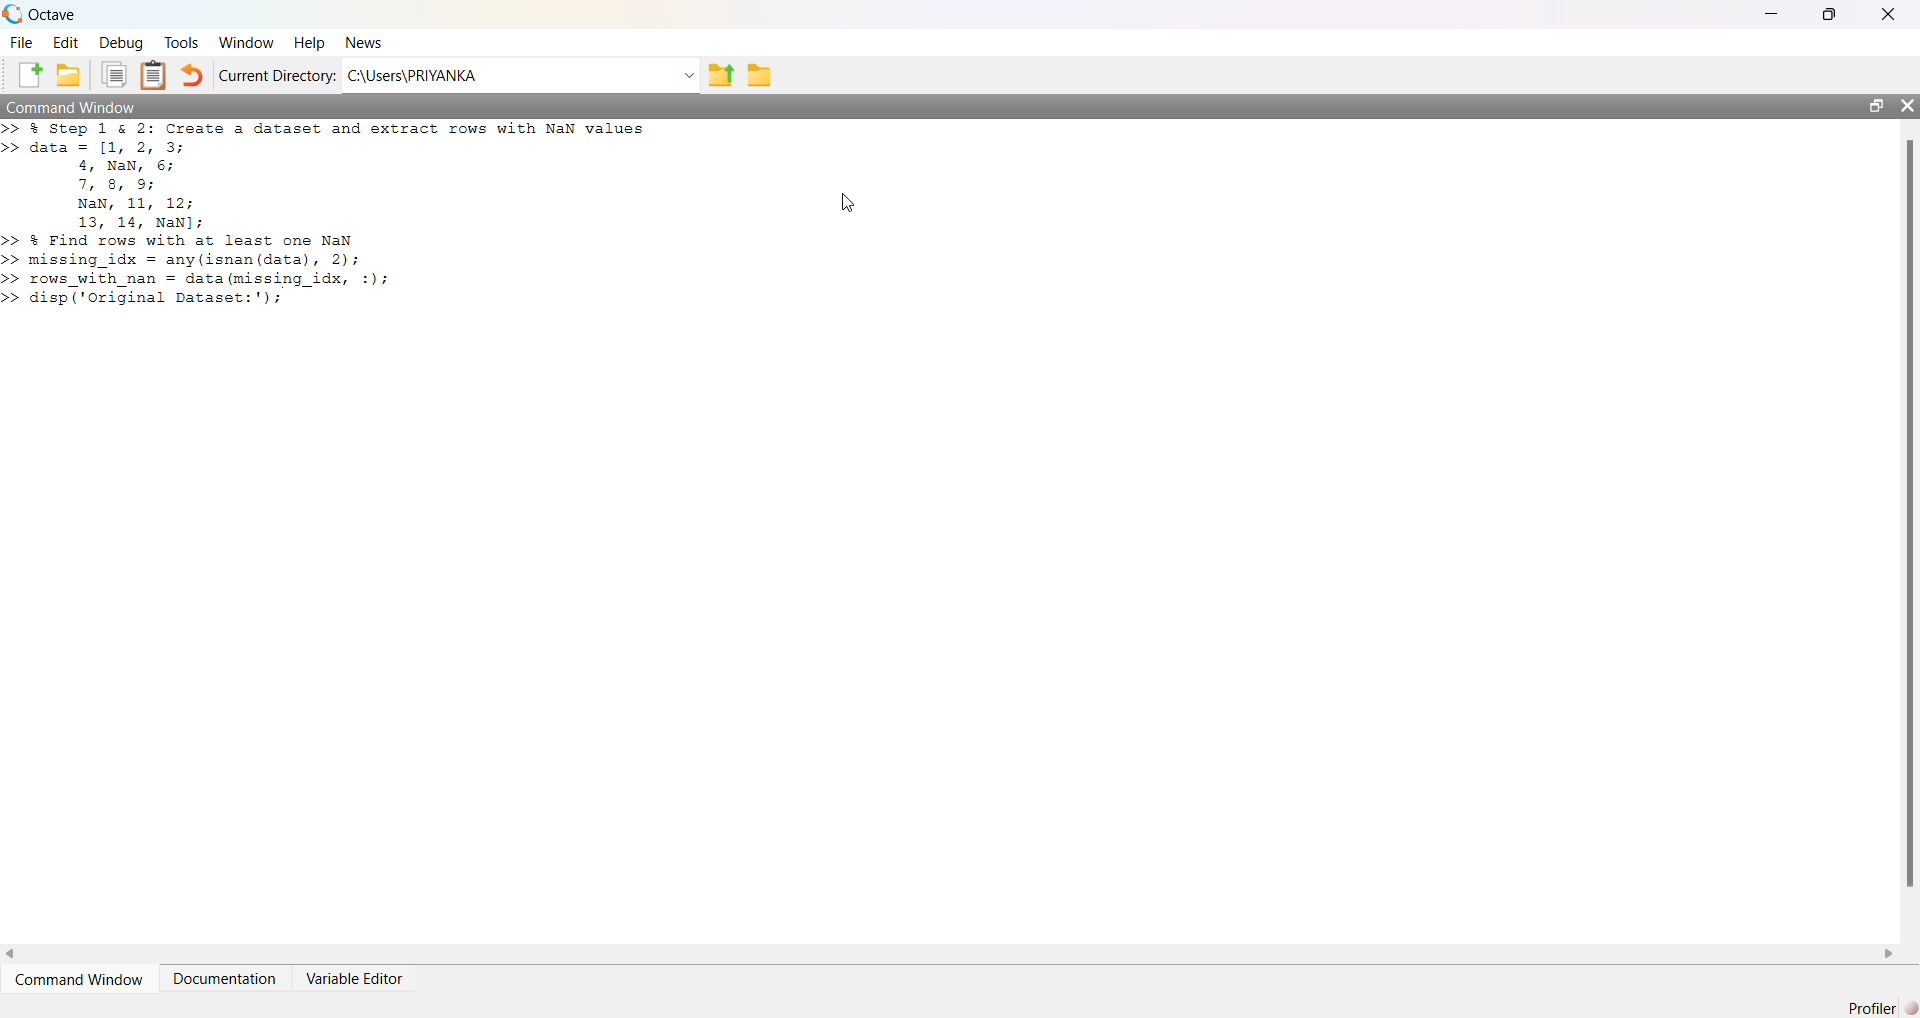  I want to click on Help, so click(309, 44).